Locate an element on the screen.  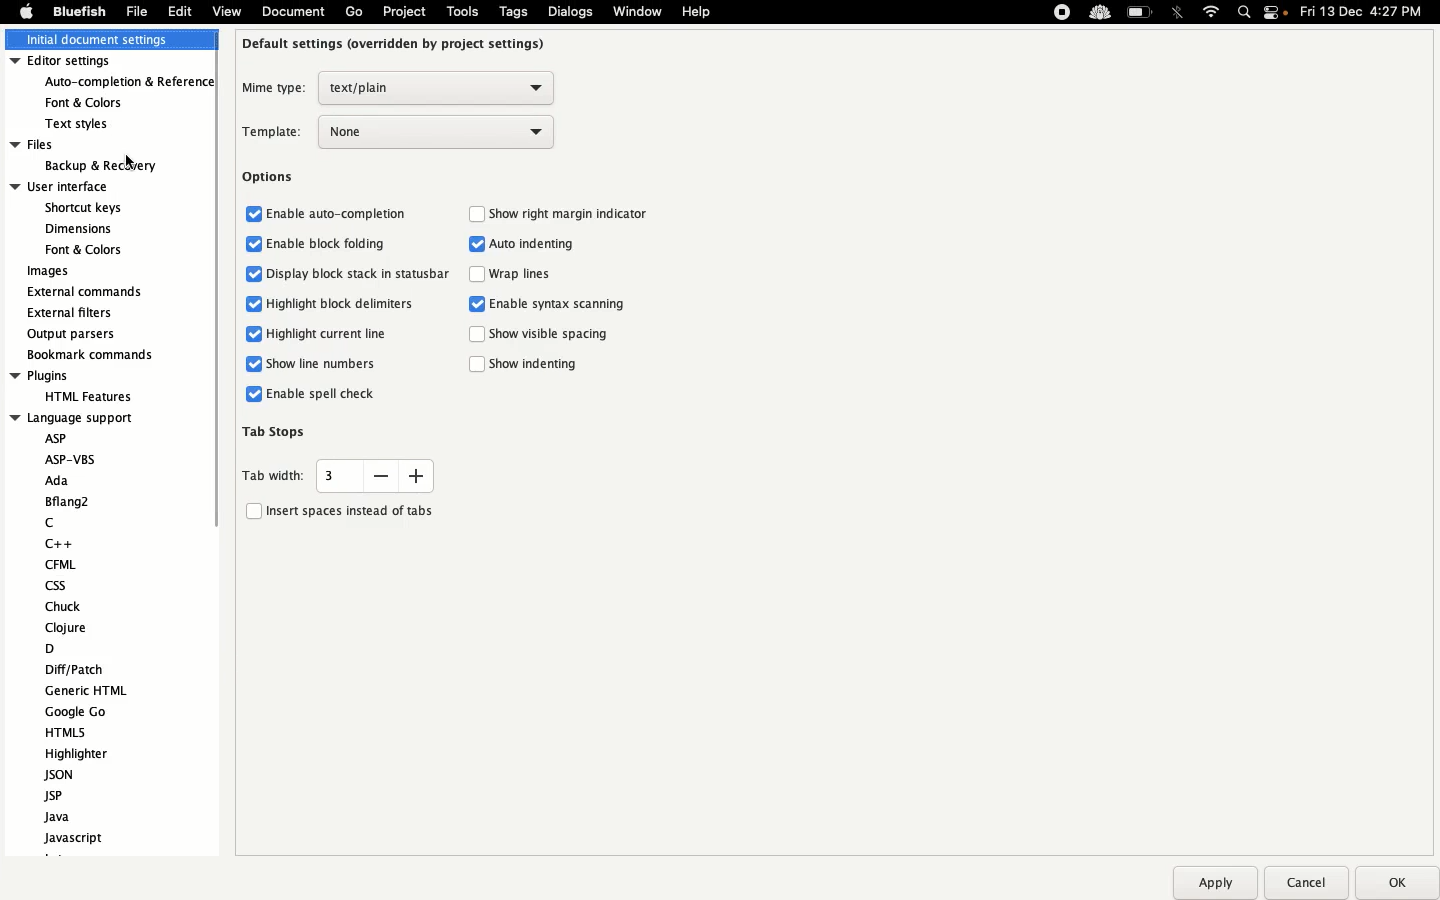
Enable syntax scanning is located at coordinates (550, 304).